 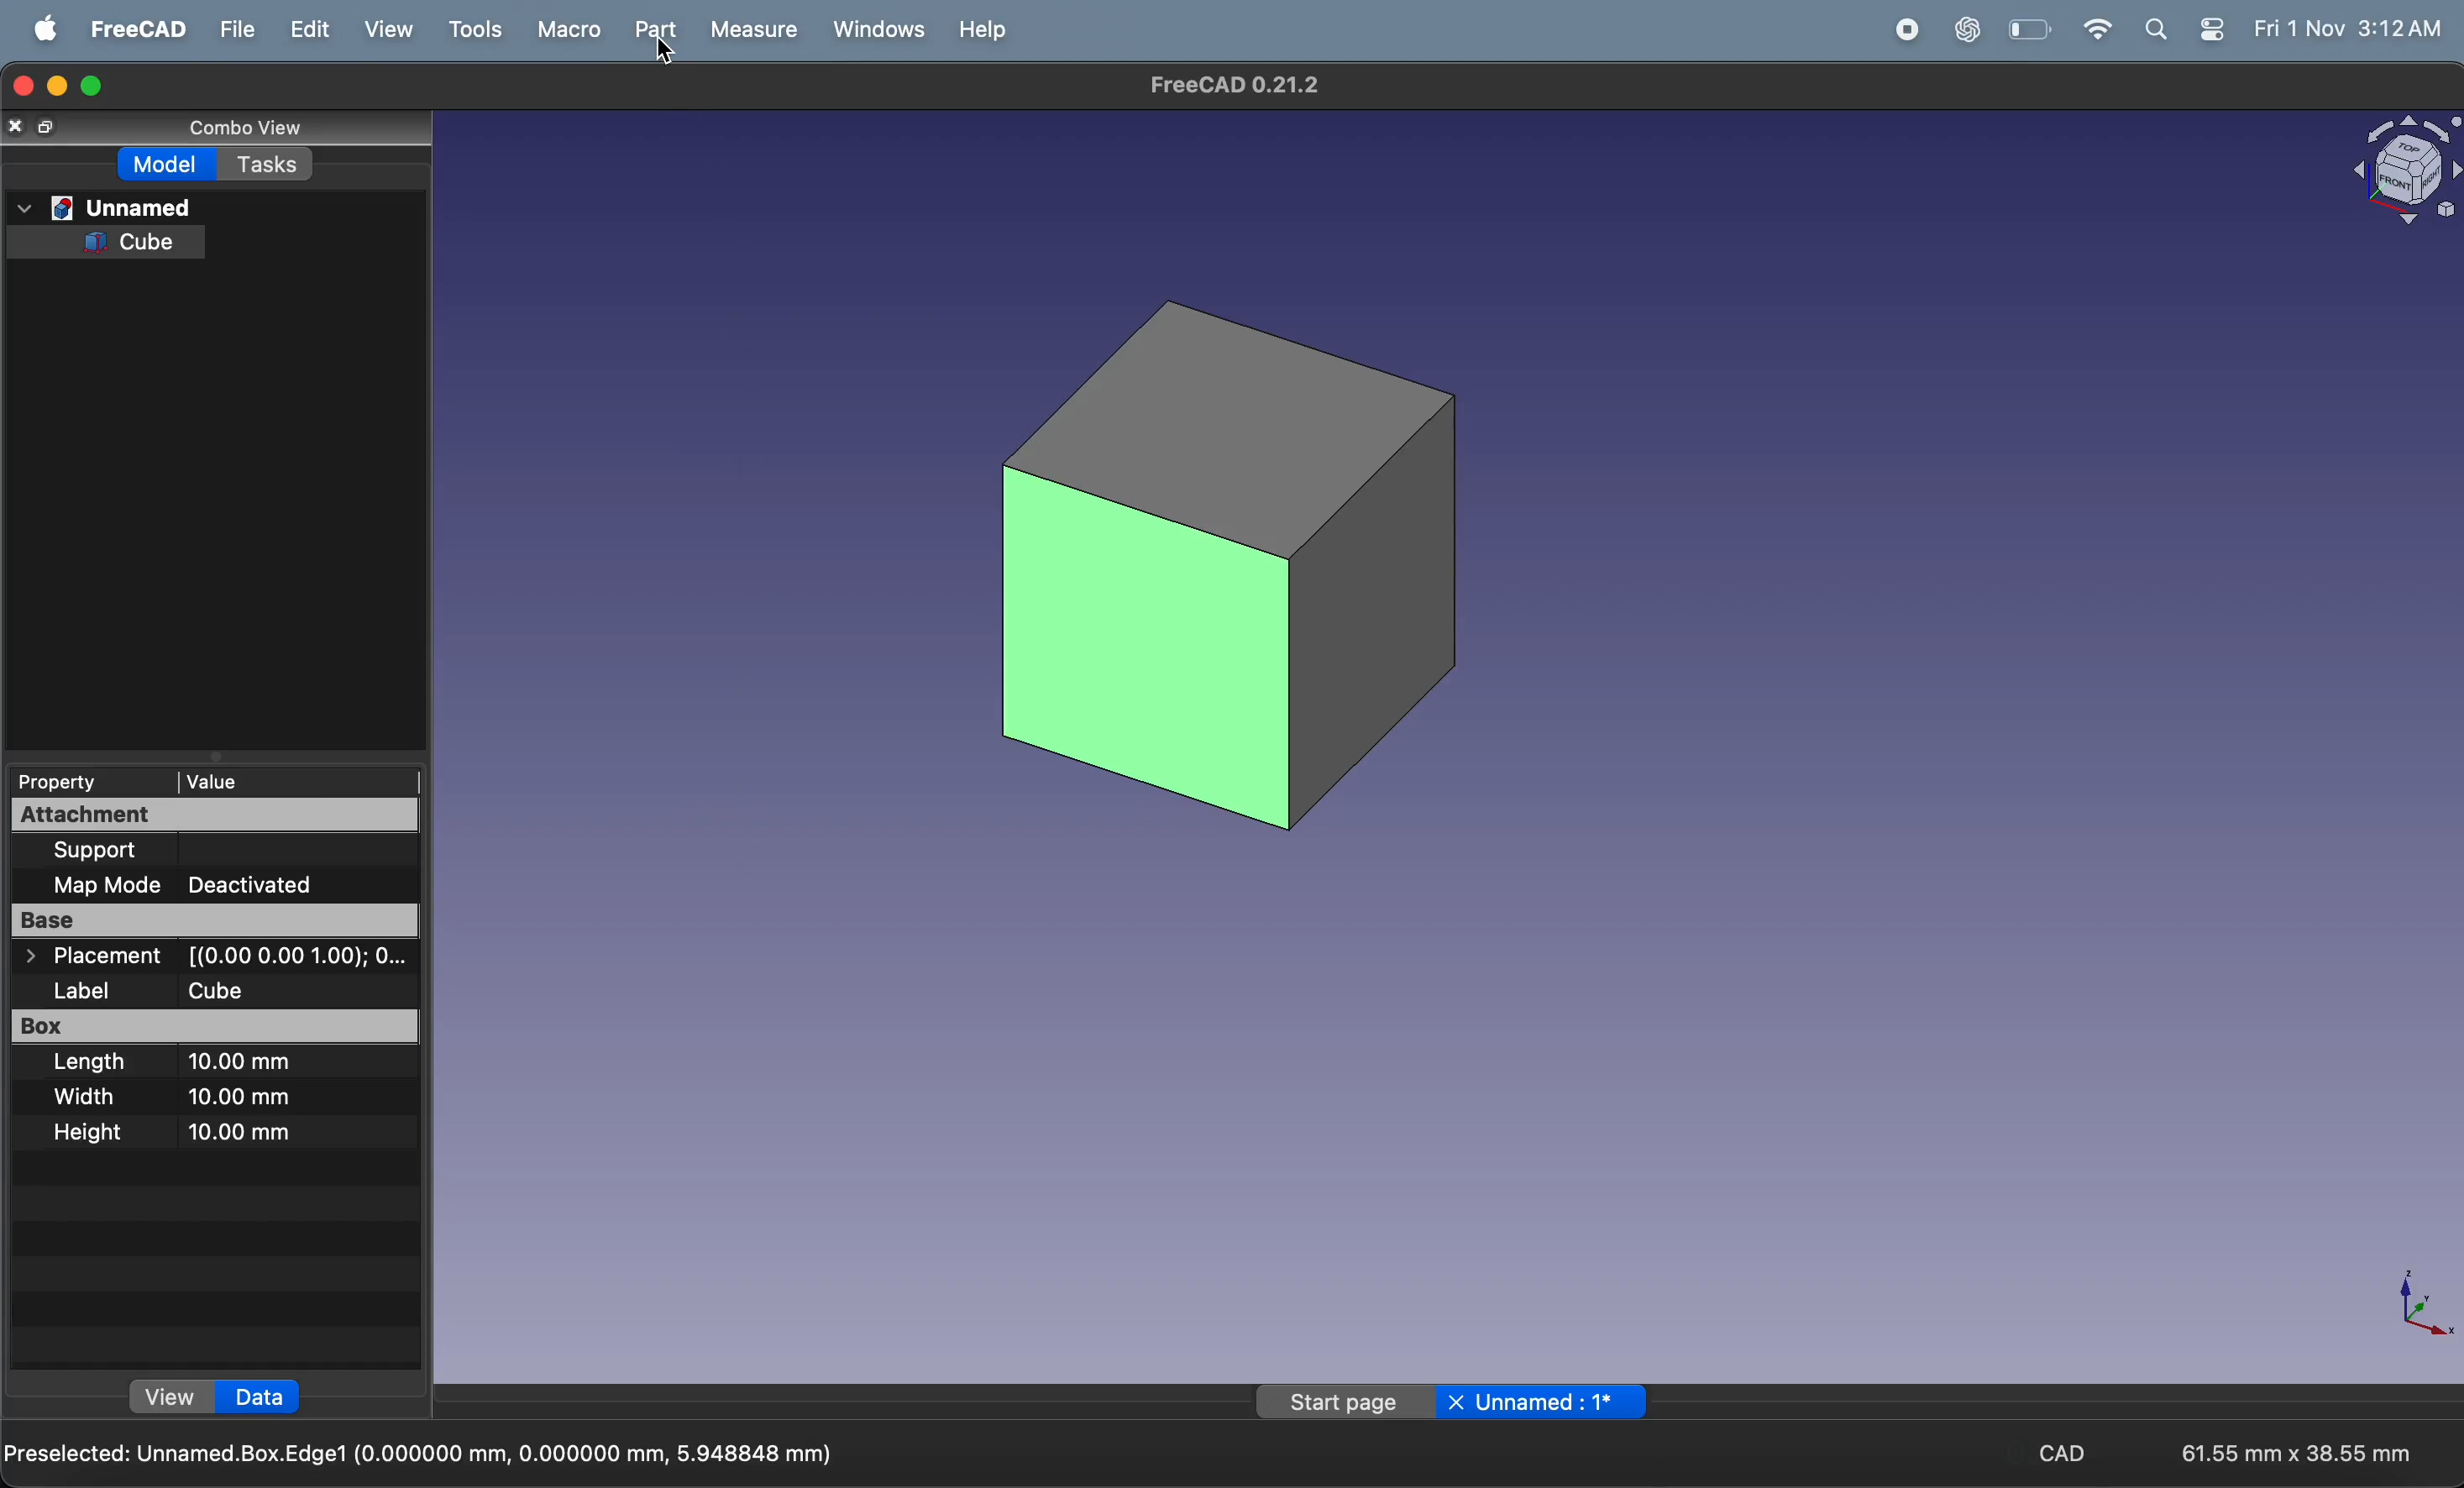 I want to click on axis, so click(x=2408, y=1307).